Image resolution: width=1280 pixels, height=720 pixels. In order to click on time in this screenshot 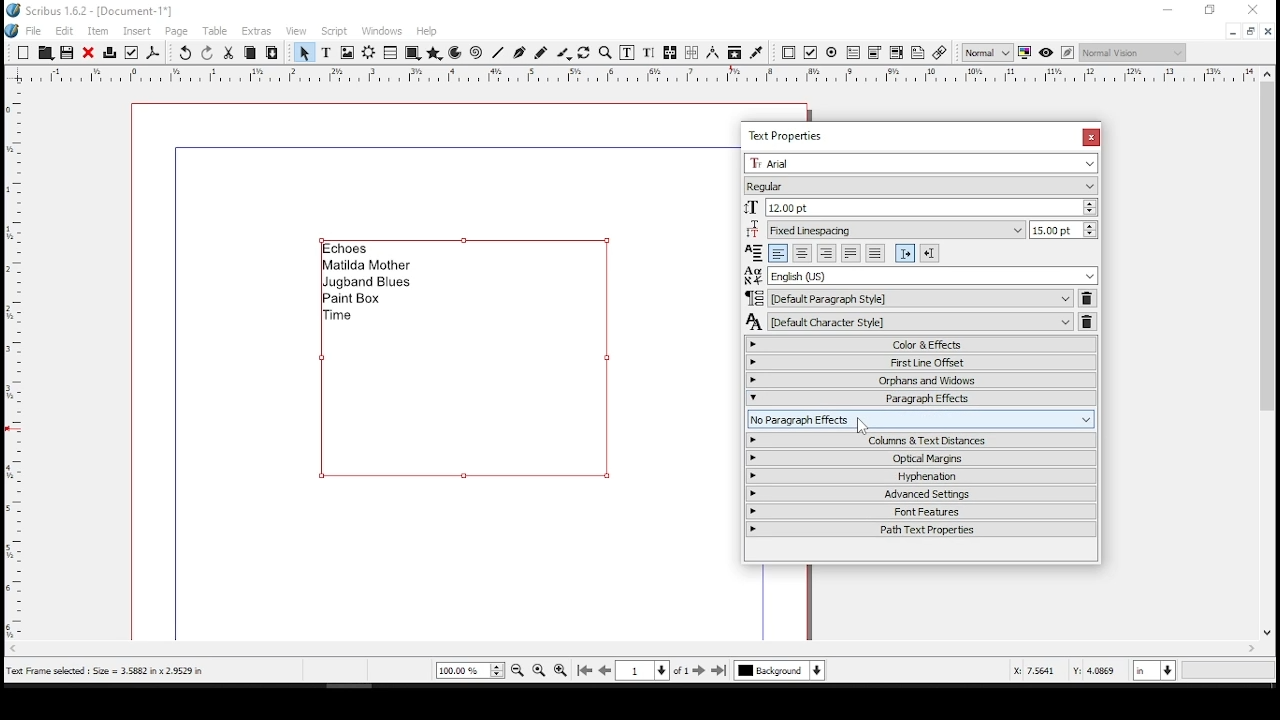, I will do `click(343, 316)`.